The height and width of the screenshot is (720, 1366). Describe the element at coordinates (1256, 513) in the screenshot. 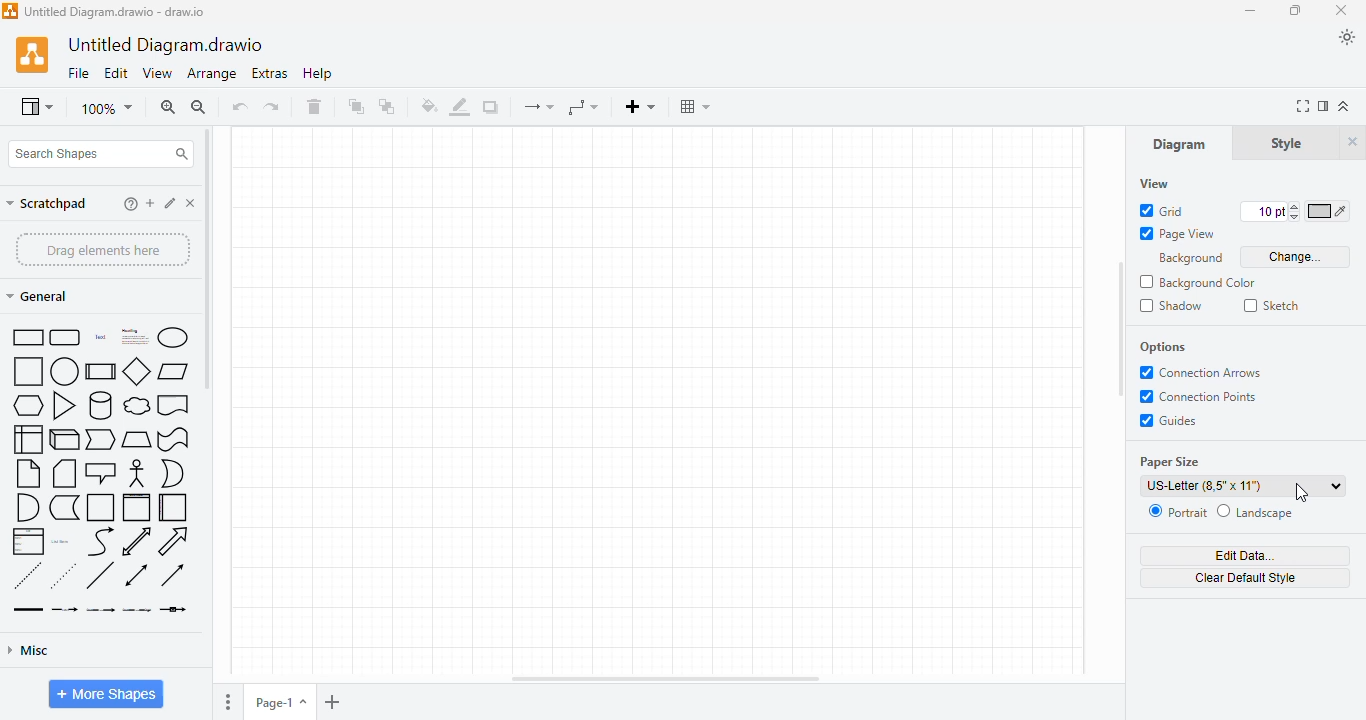

I see `landscape` at that location.